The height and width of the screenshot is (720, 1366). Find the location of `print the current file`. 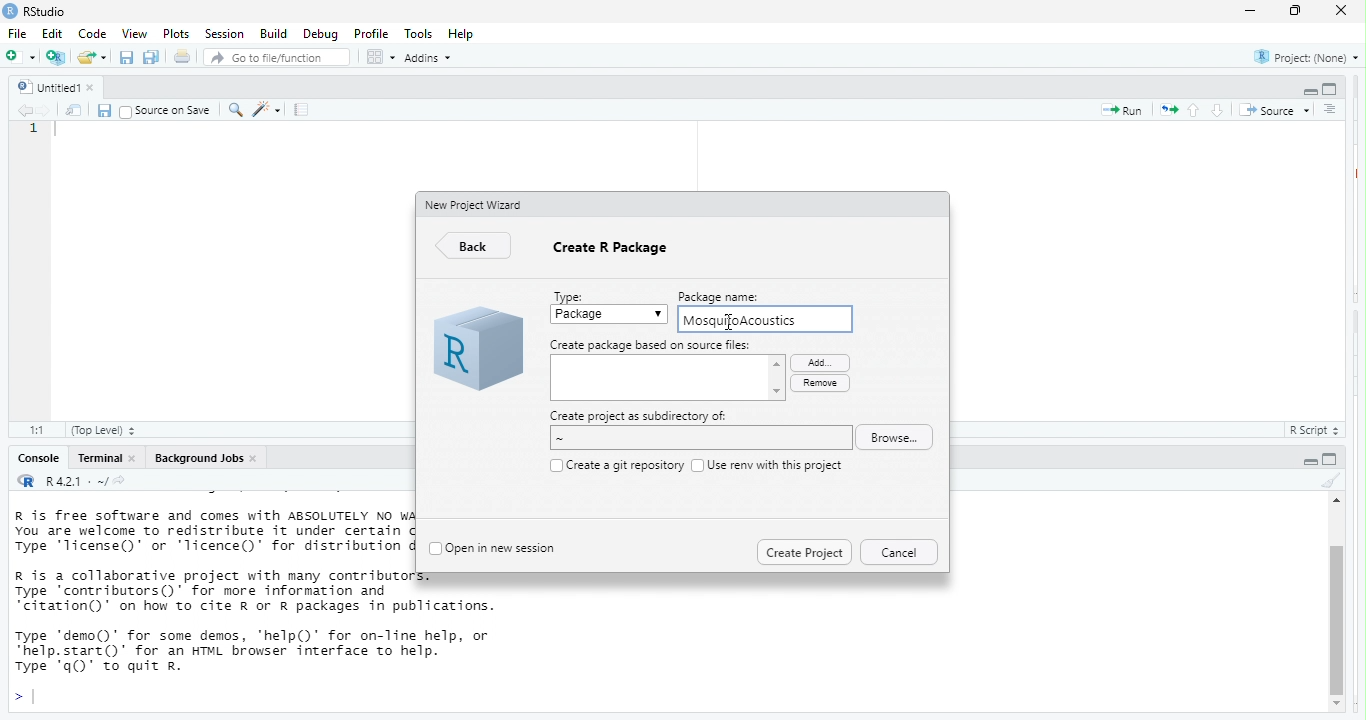

print the current file is located at coordinates (180, 57).